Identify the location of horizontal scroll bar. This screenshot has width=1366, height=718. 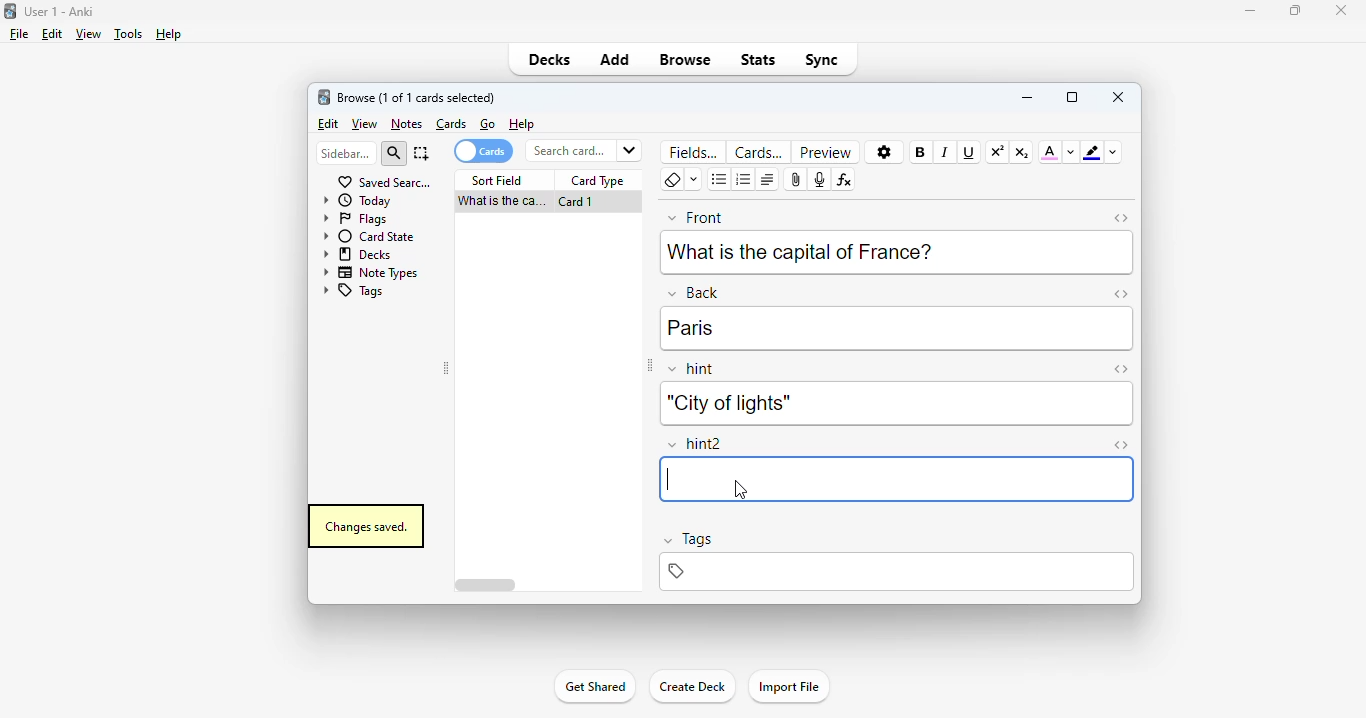
(488, 586).